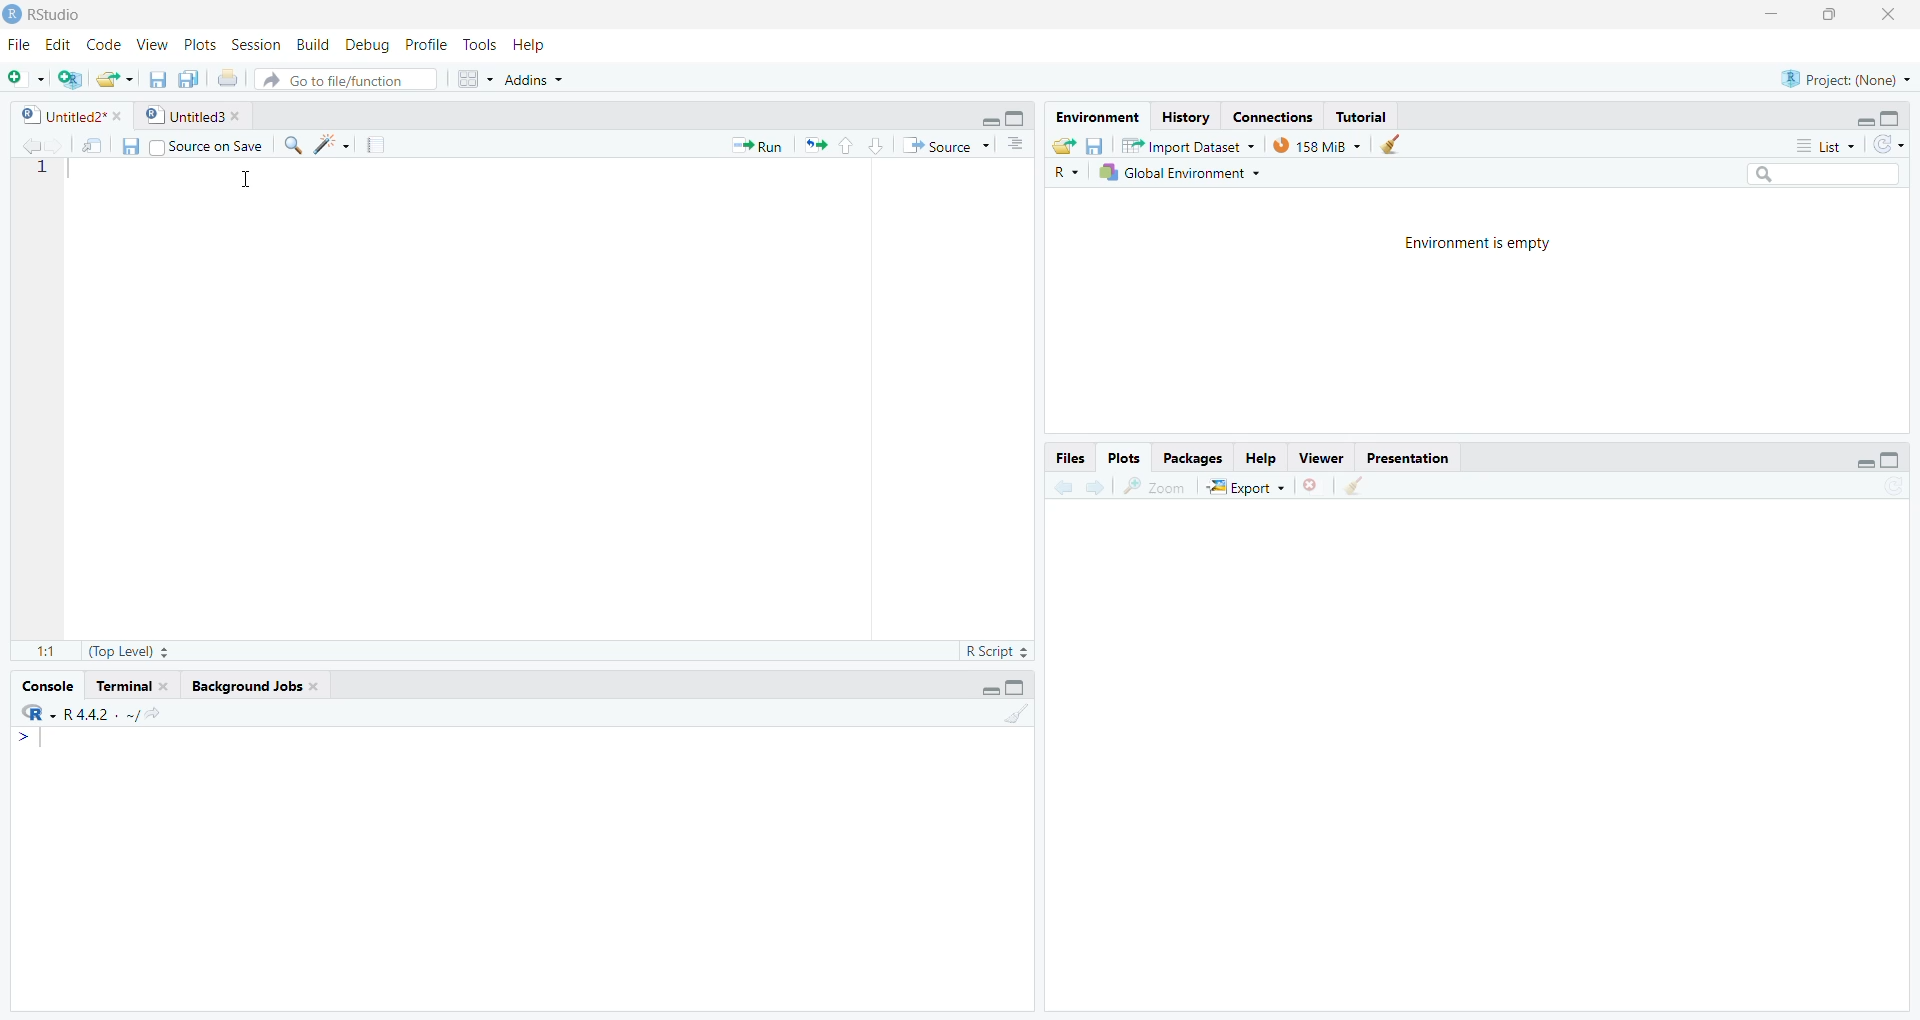  Describe the element at coordinates (1876, 455) in the screenshot. I see `` at that location.